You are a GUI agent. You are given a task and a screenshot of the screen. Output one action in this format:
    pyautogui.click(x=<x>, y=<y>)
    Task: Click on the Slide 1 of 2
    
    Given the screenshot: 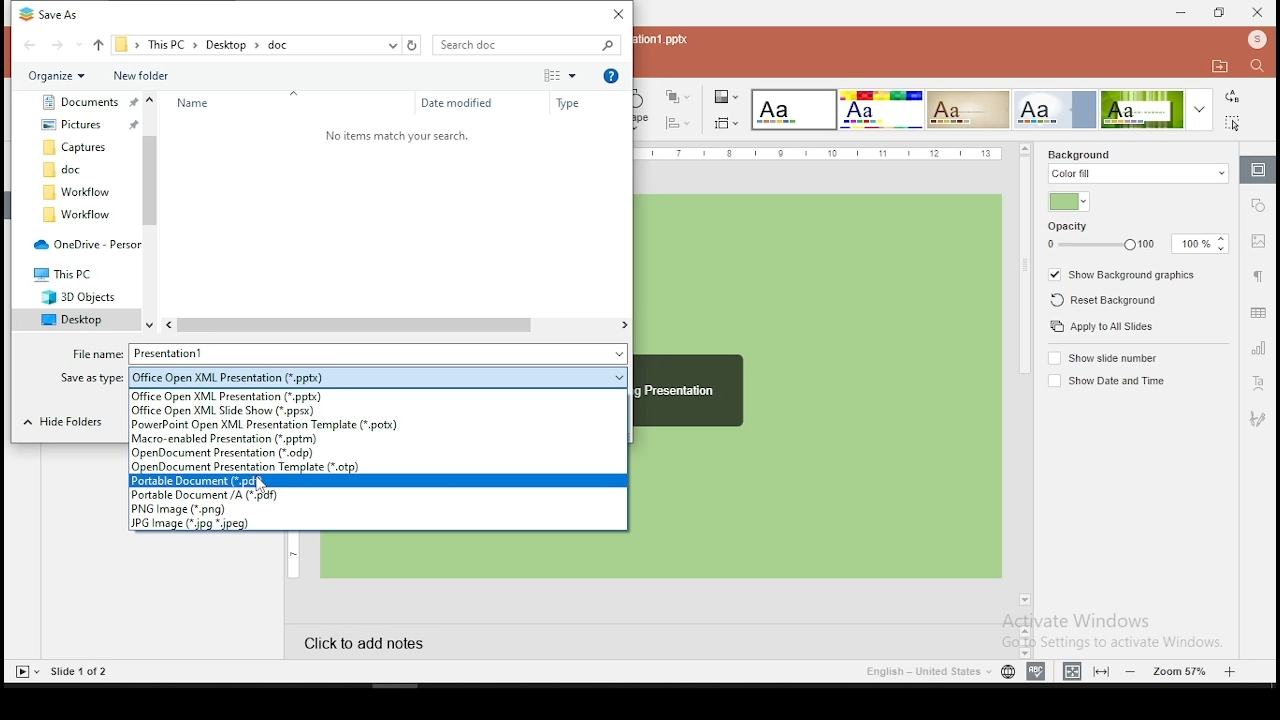 What is the action you would take?
    pyautogui.click(x=81, y=672)
    